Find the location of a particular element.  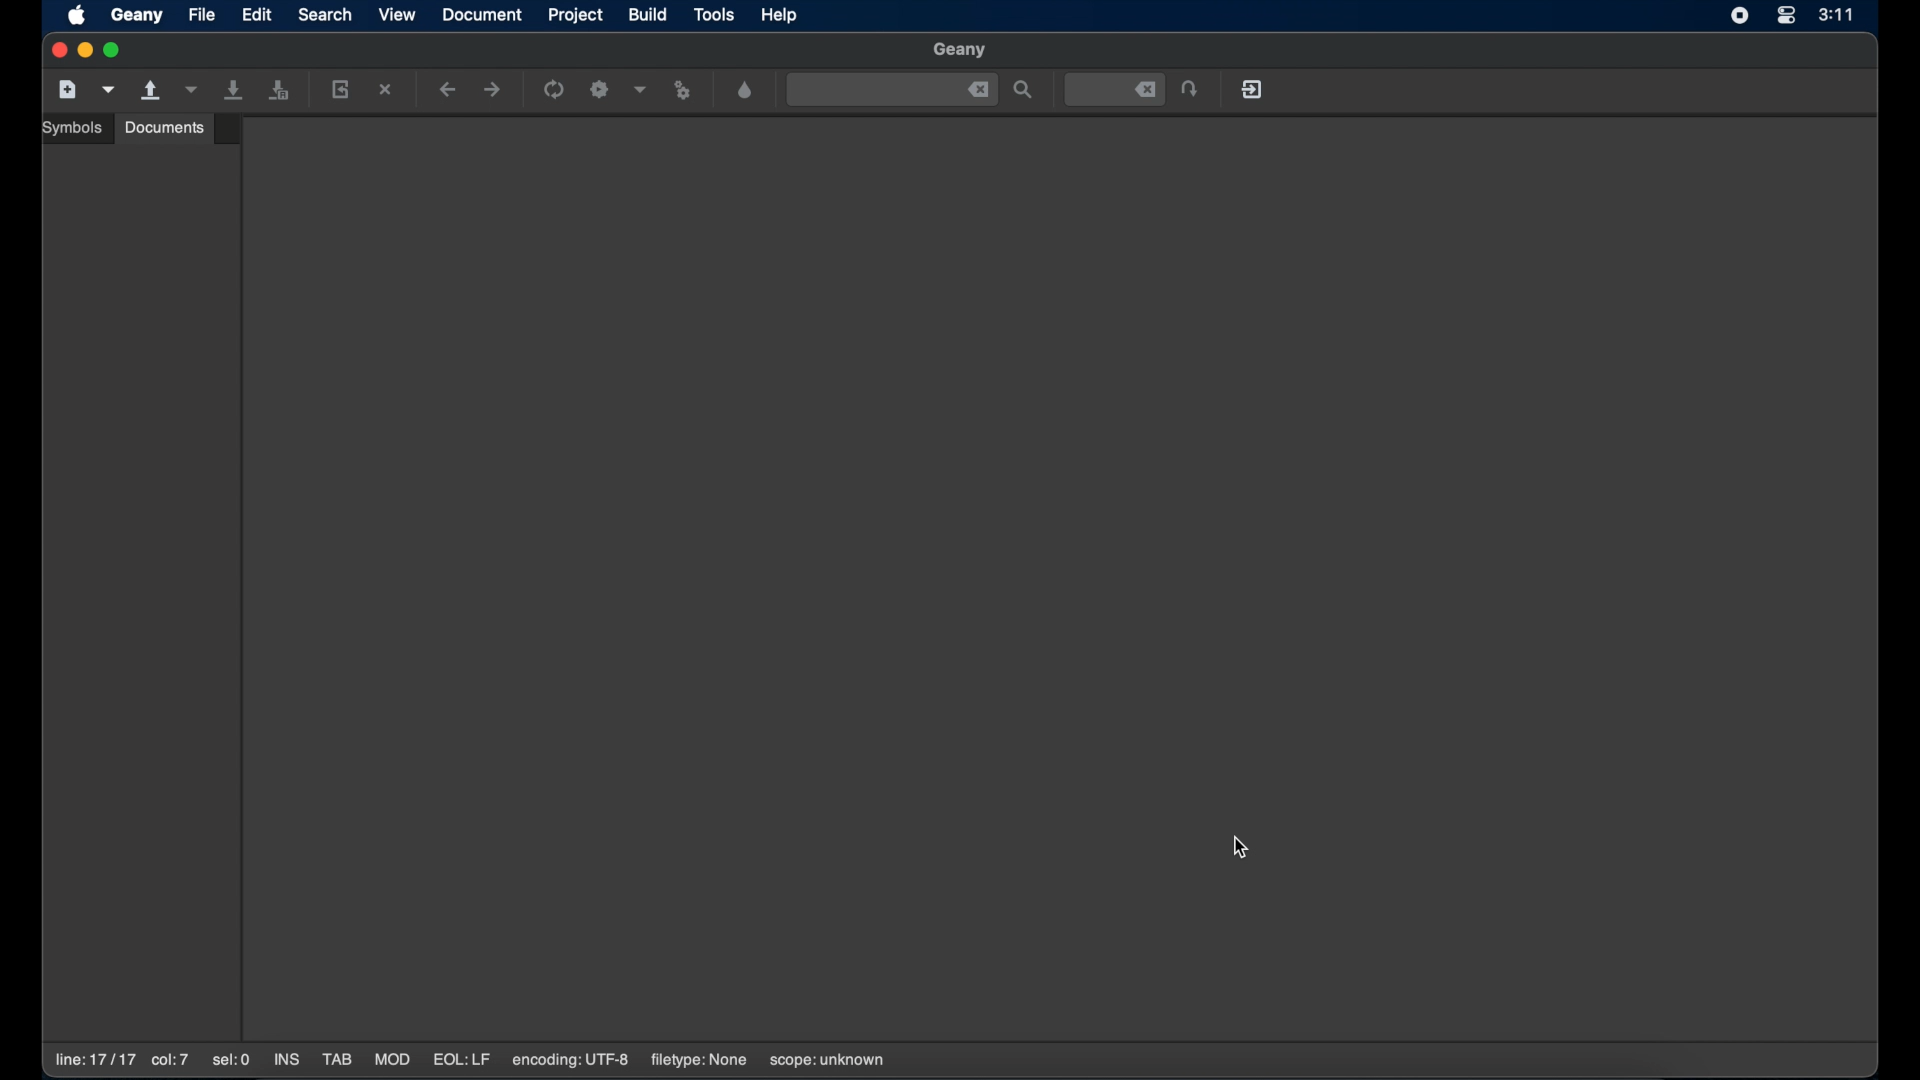

co:7 is located at coordinates (169, 1061).